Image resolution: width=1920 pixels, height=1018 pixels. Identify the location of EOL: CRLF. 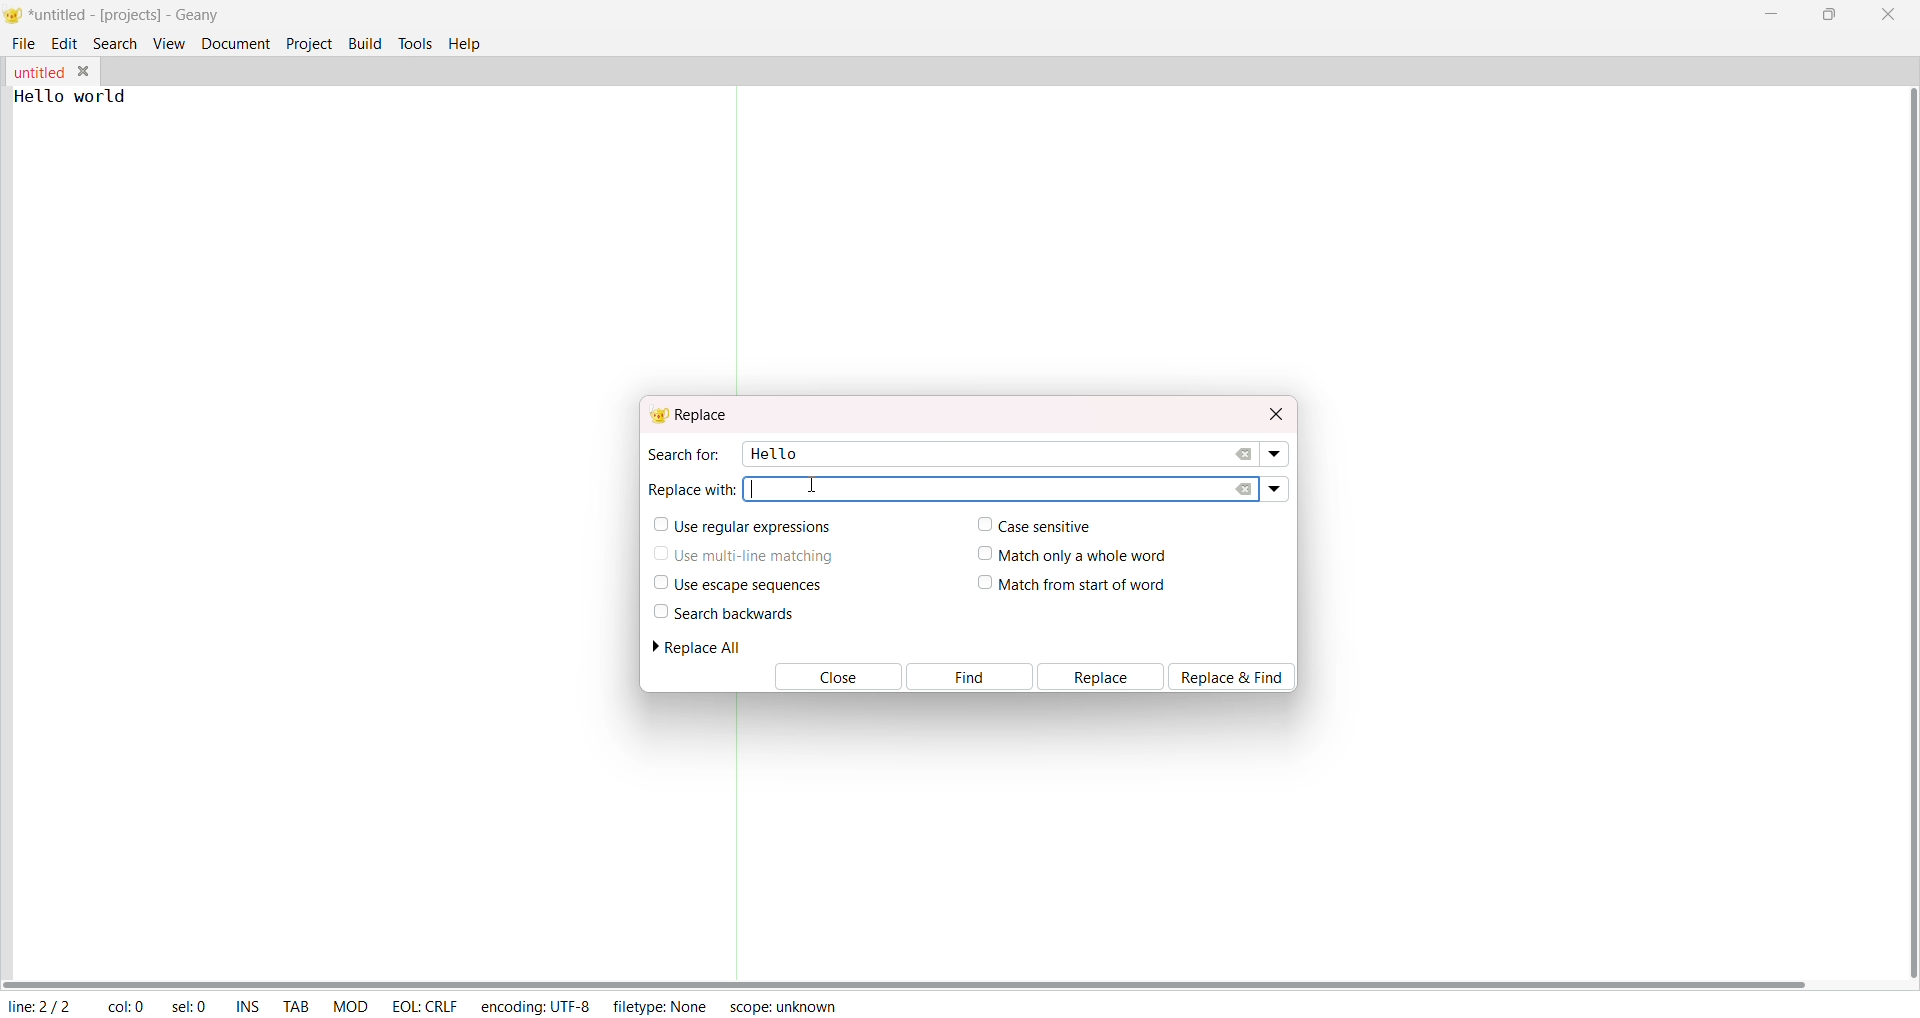
(424, 1003).